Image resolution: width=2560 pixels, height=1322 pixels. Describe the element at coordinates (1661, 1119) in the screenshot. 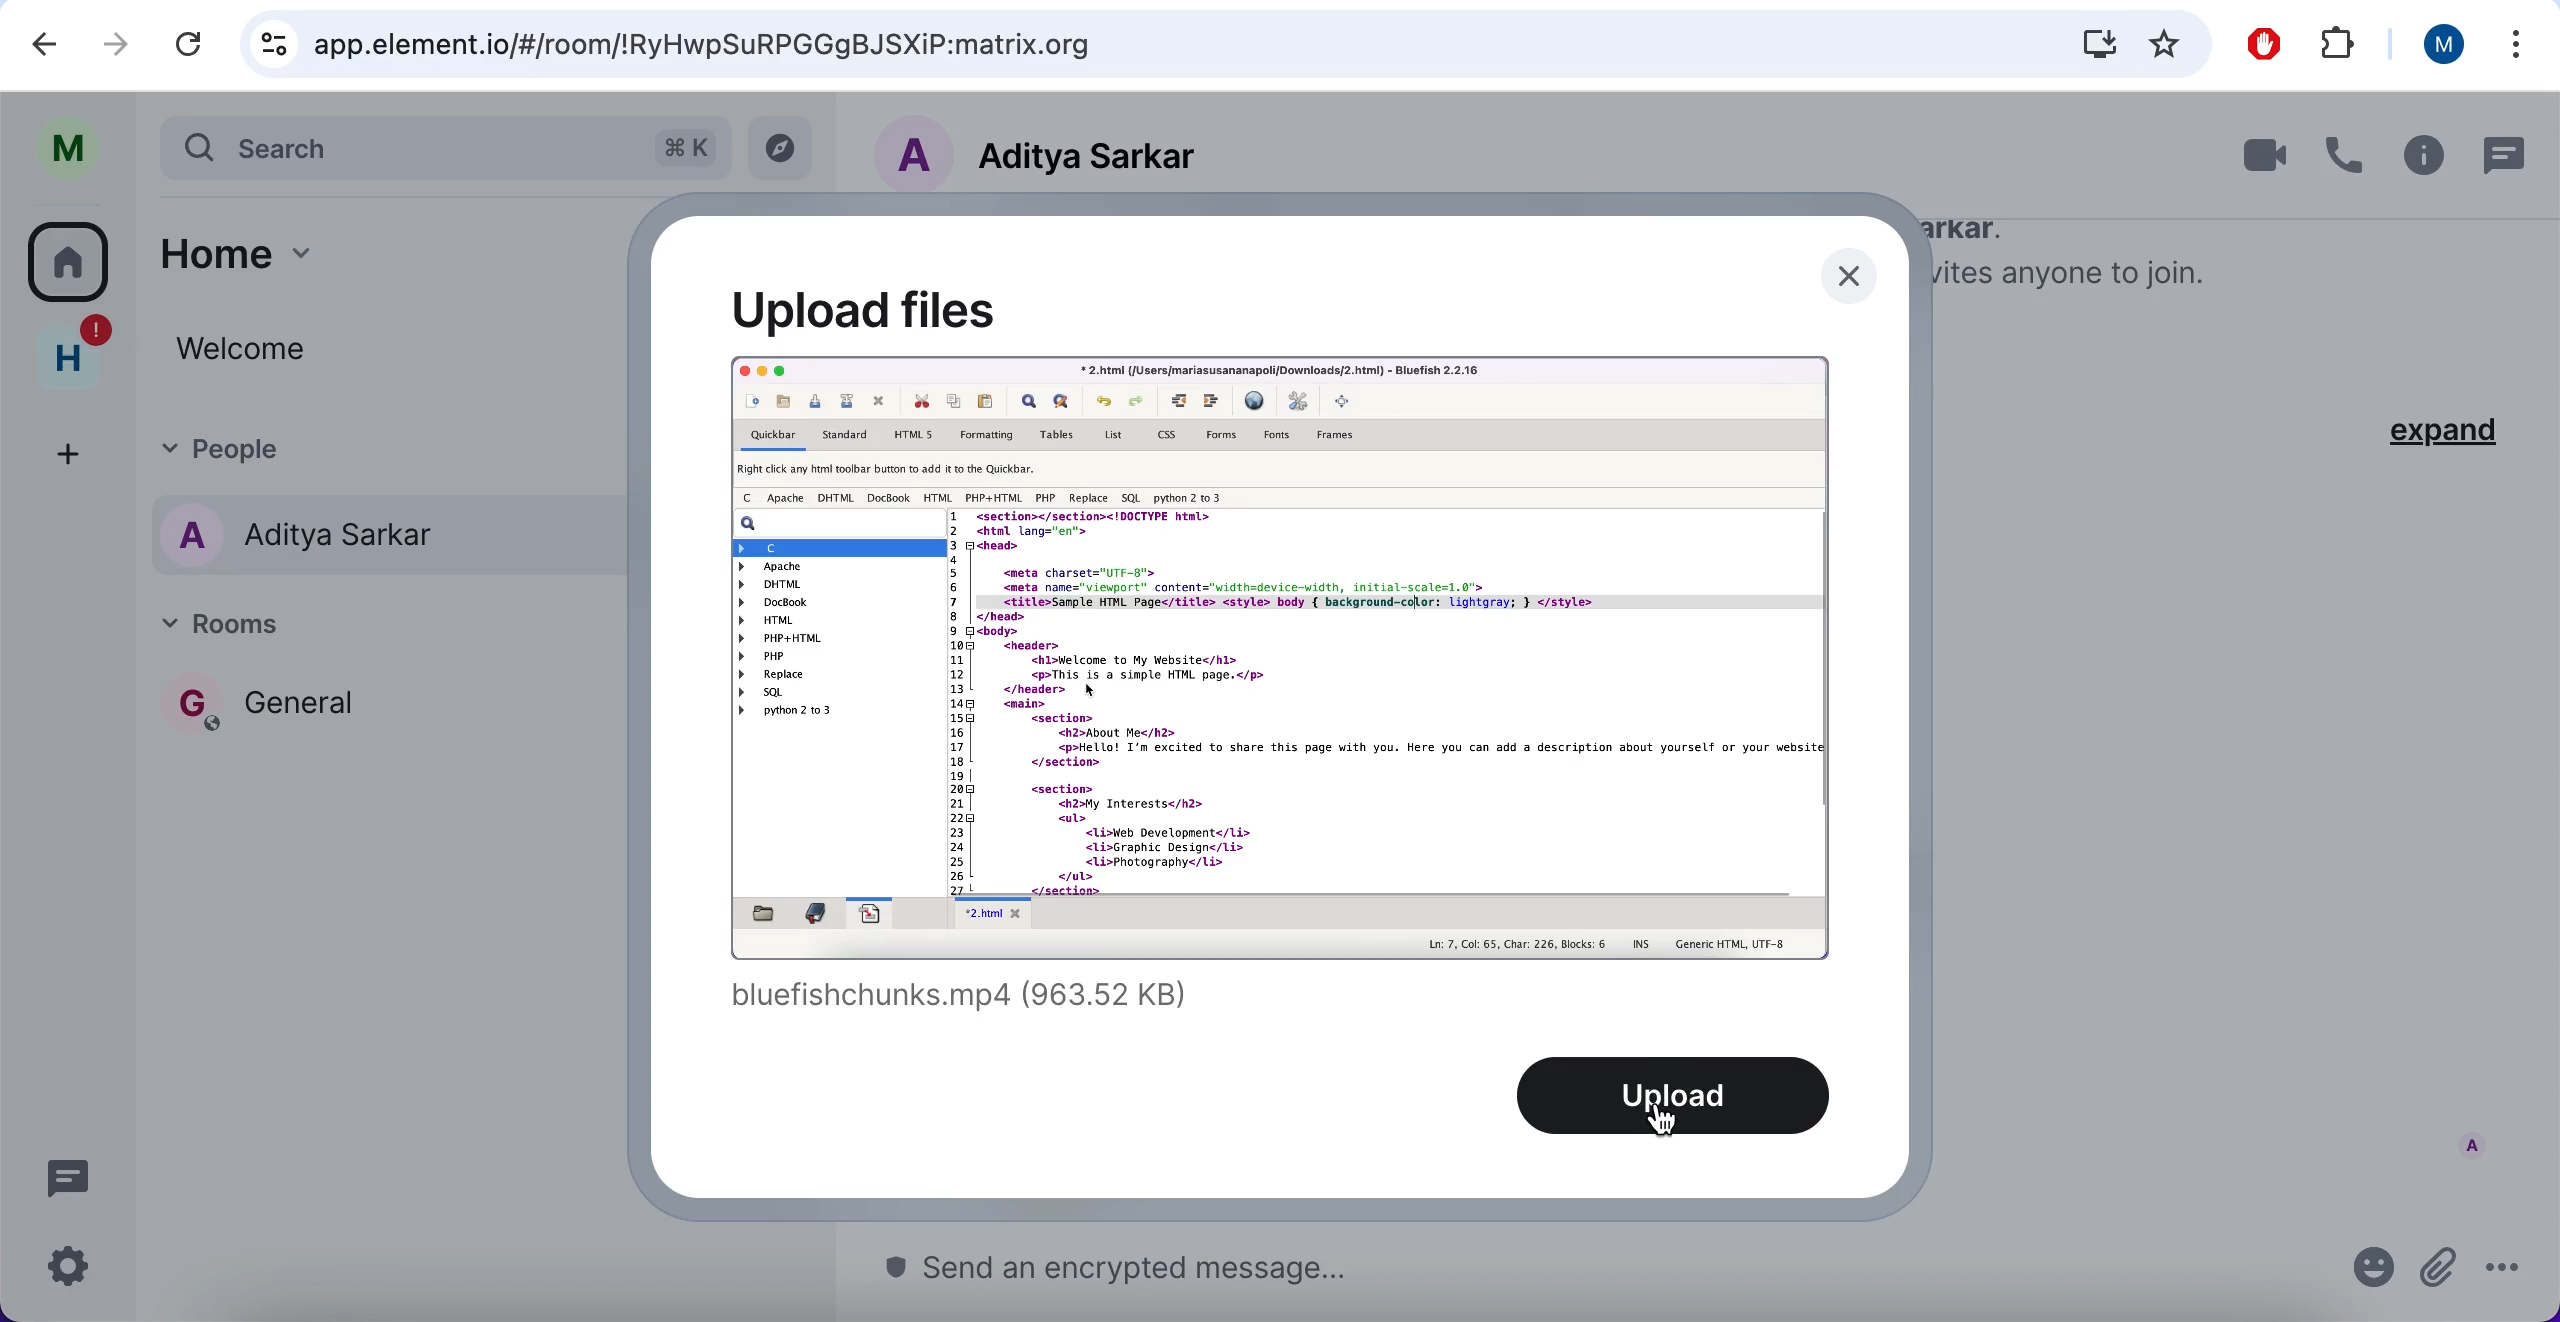

I see `cursor` at that location.